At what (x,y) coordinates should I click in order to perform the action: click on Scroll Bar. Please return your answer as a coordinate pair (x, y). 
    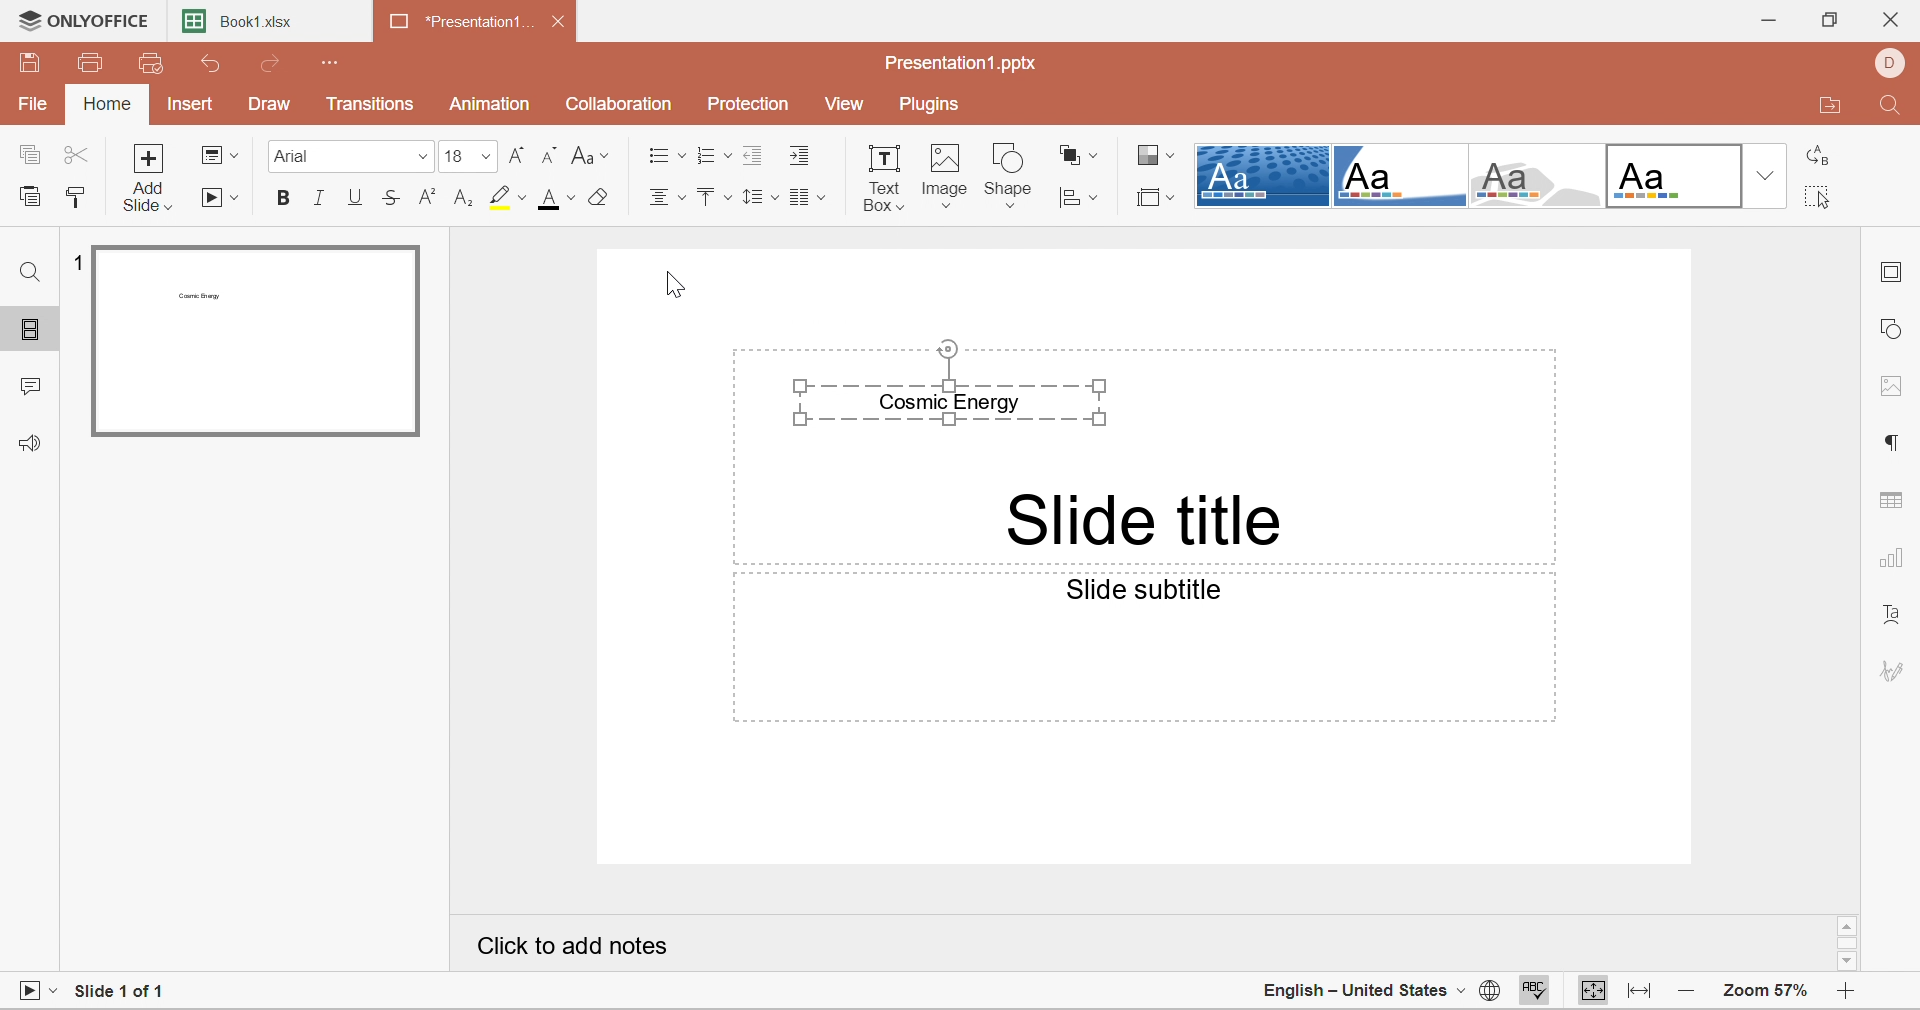
    Looking at the image, I should click on (1849, 941).